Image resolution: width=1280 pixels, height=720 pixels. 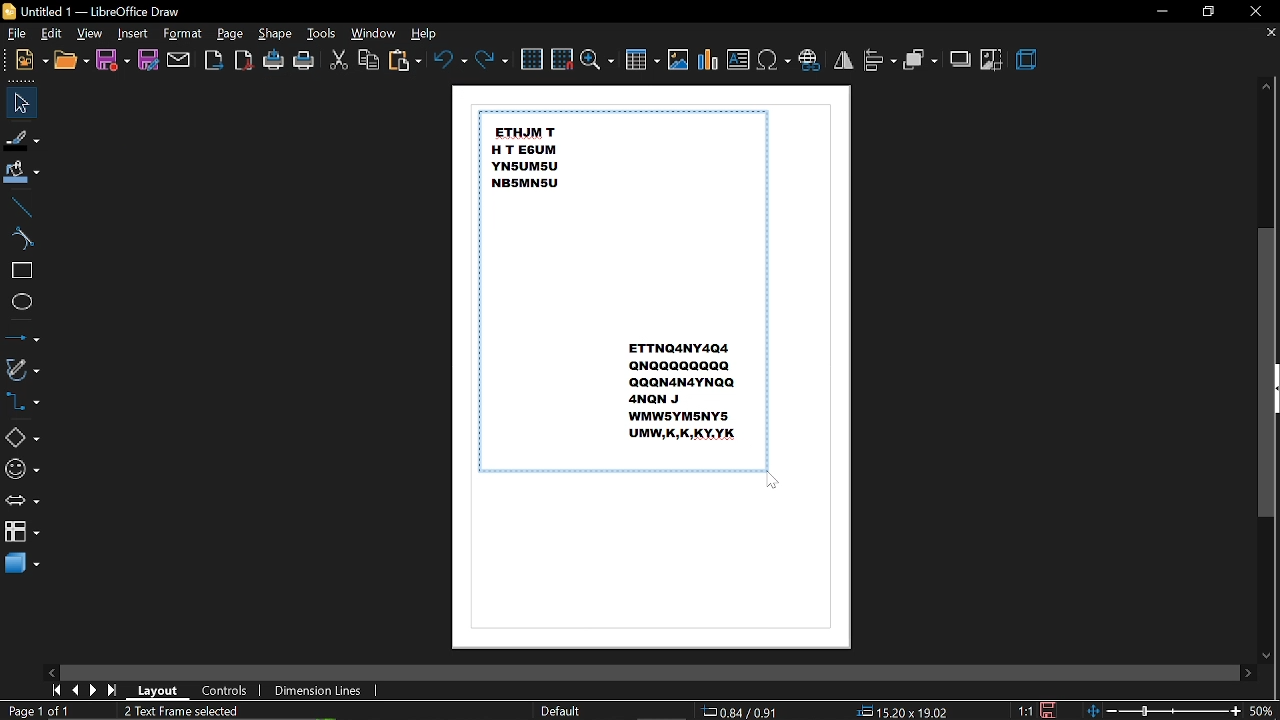 I want to click on move left, so click(x=51, y=670).